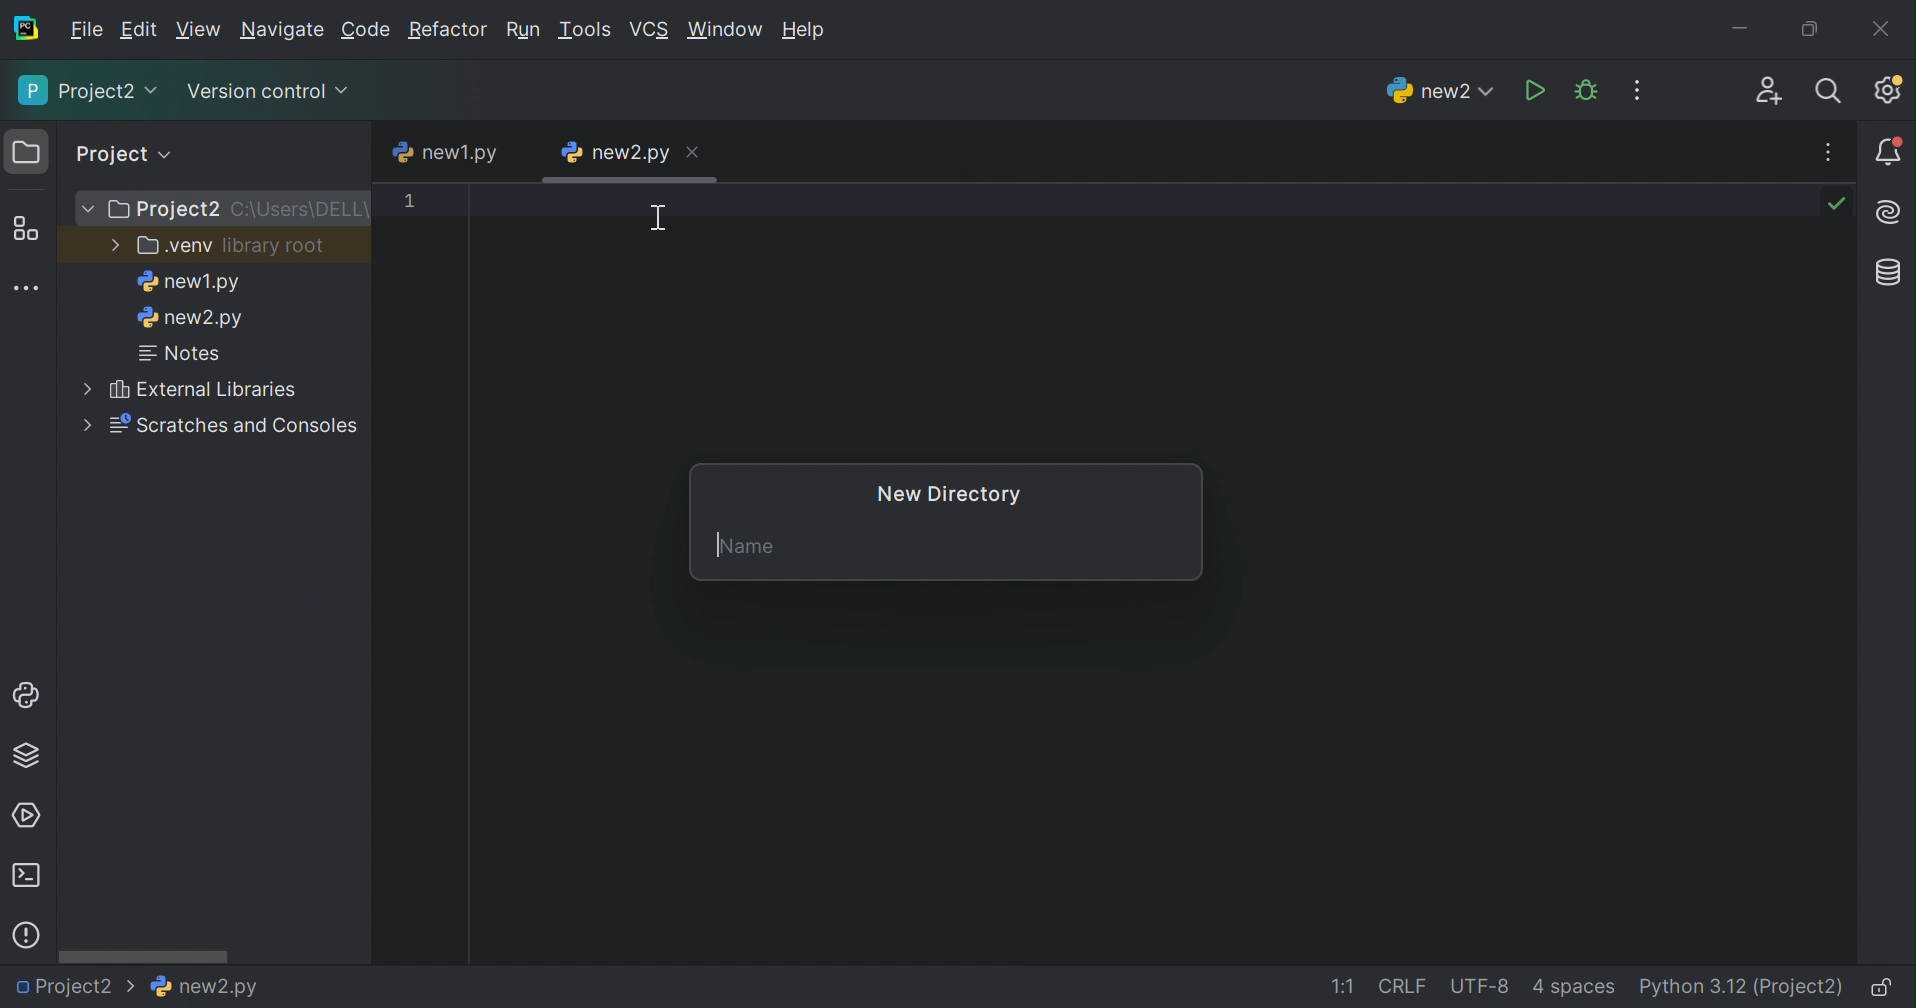 This screenshot has width=1916, height=1008. Describe the element at coordinates (285, 30) in the screenshot. I see `Navigate` at that location.